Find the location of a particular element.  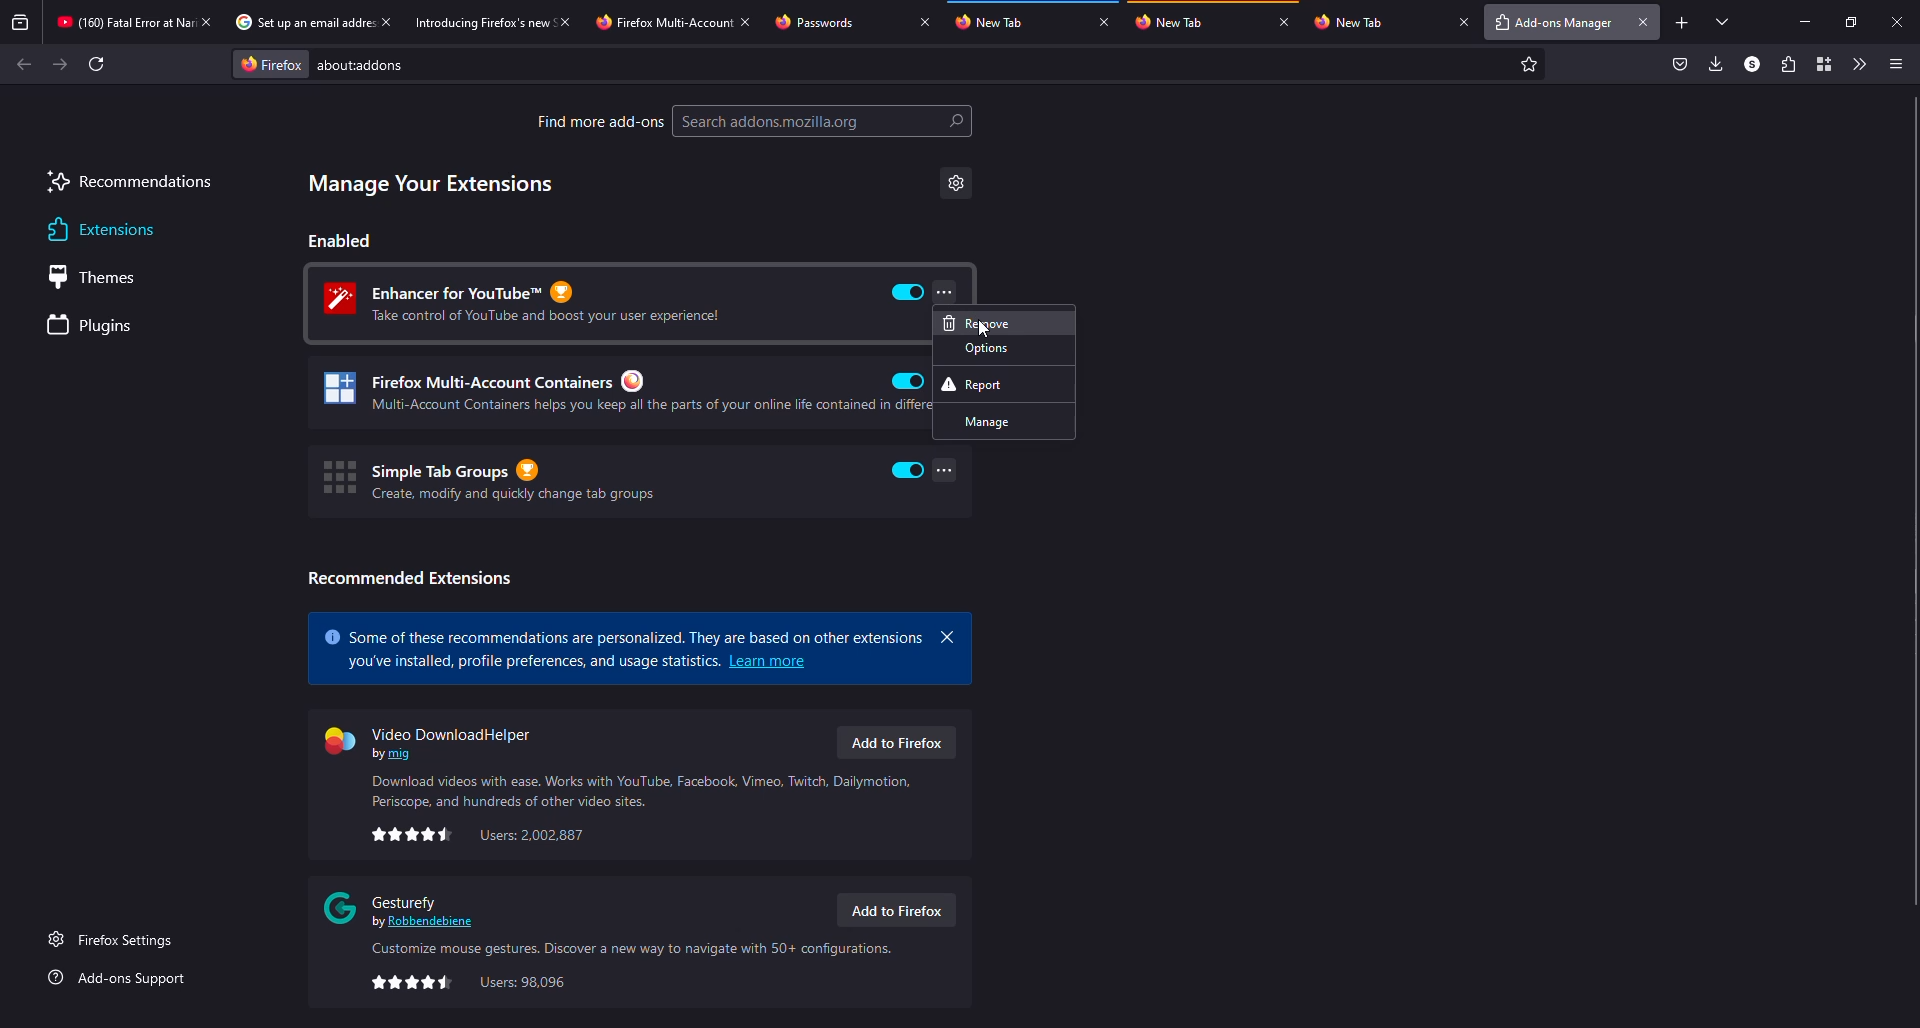

find more is located at coordinates (599, 121).